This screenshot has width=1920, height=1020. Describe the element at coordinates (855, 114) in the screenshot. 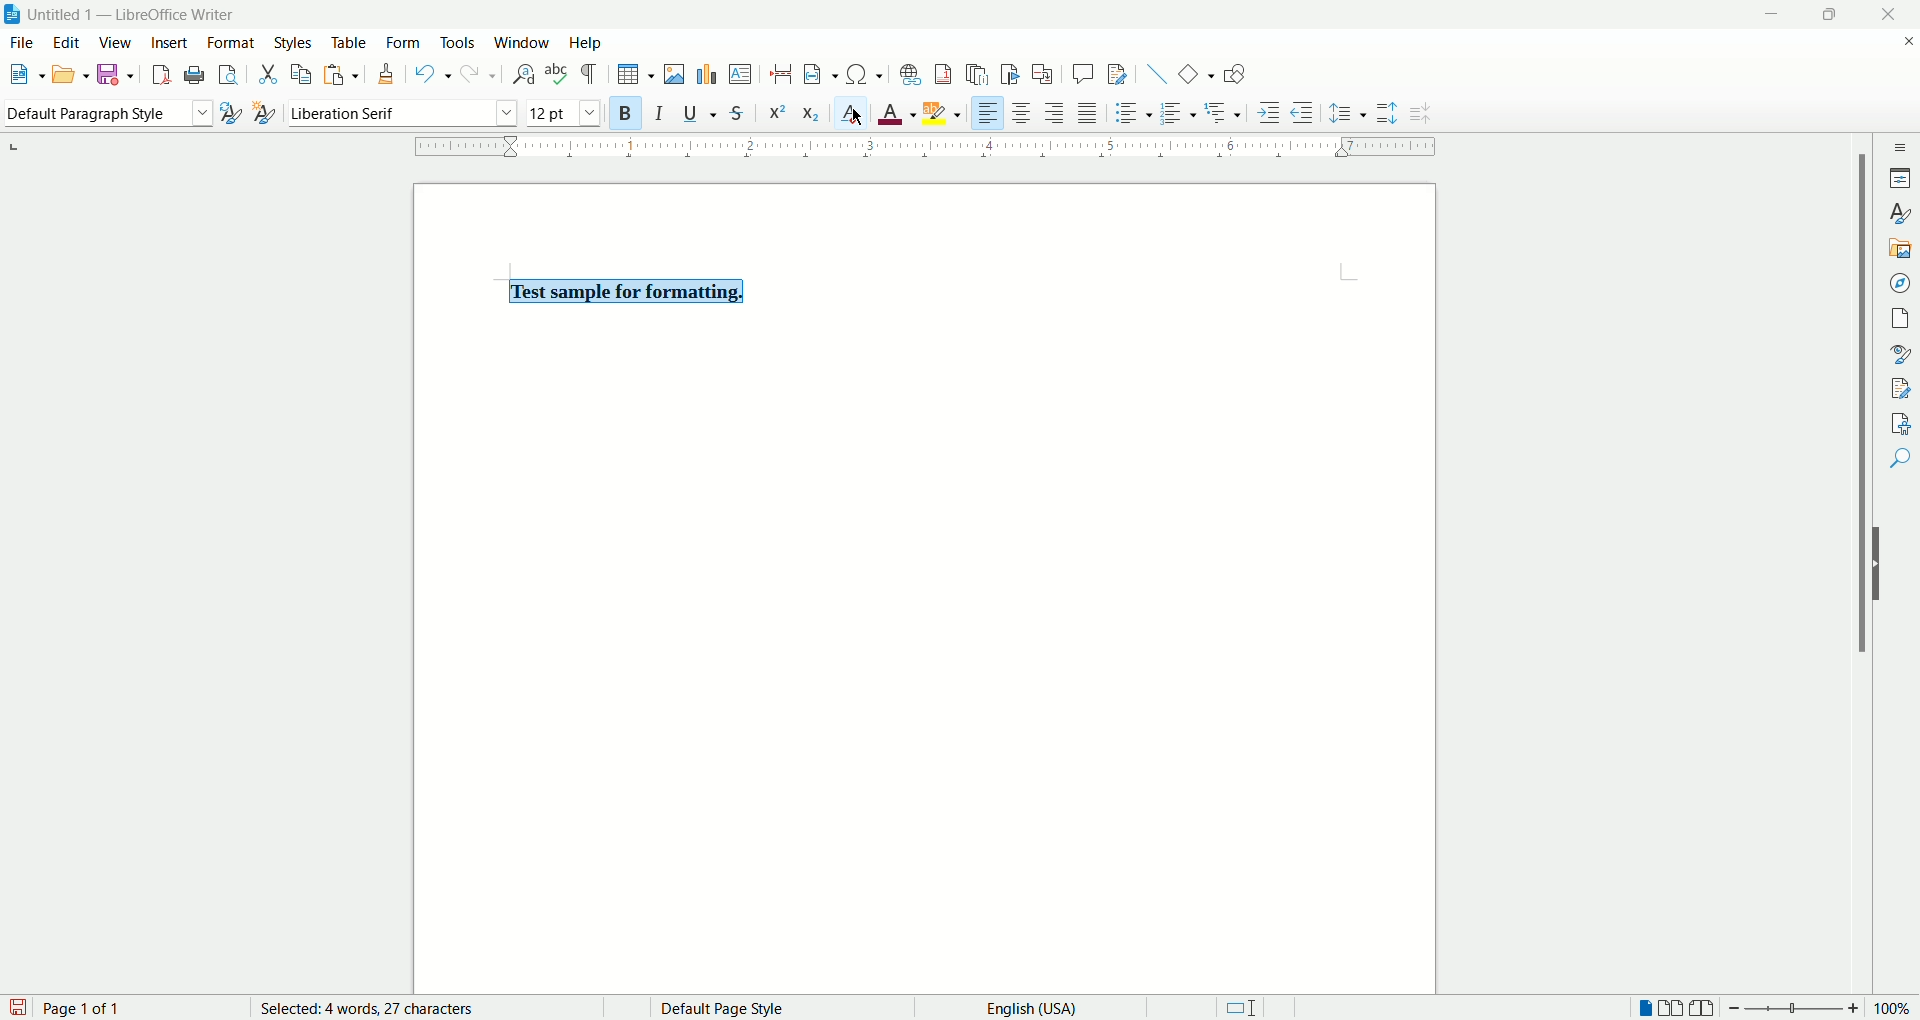

I see `clear formatting` at that location.